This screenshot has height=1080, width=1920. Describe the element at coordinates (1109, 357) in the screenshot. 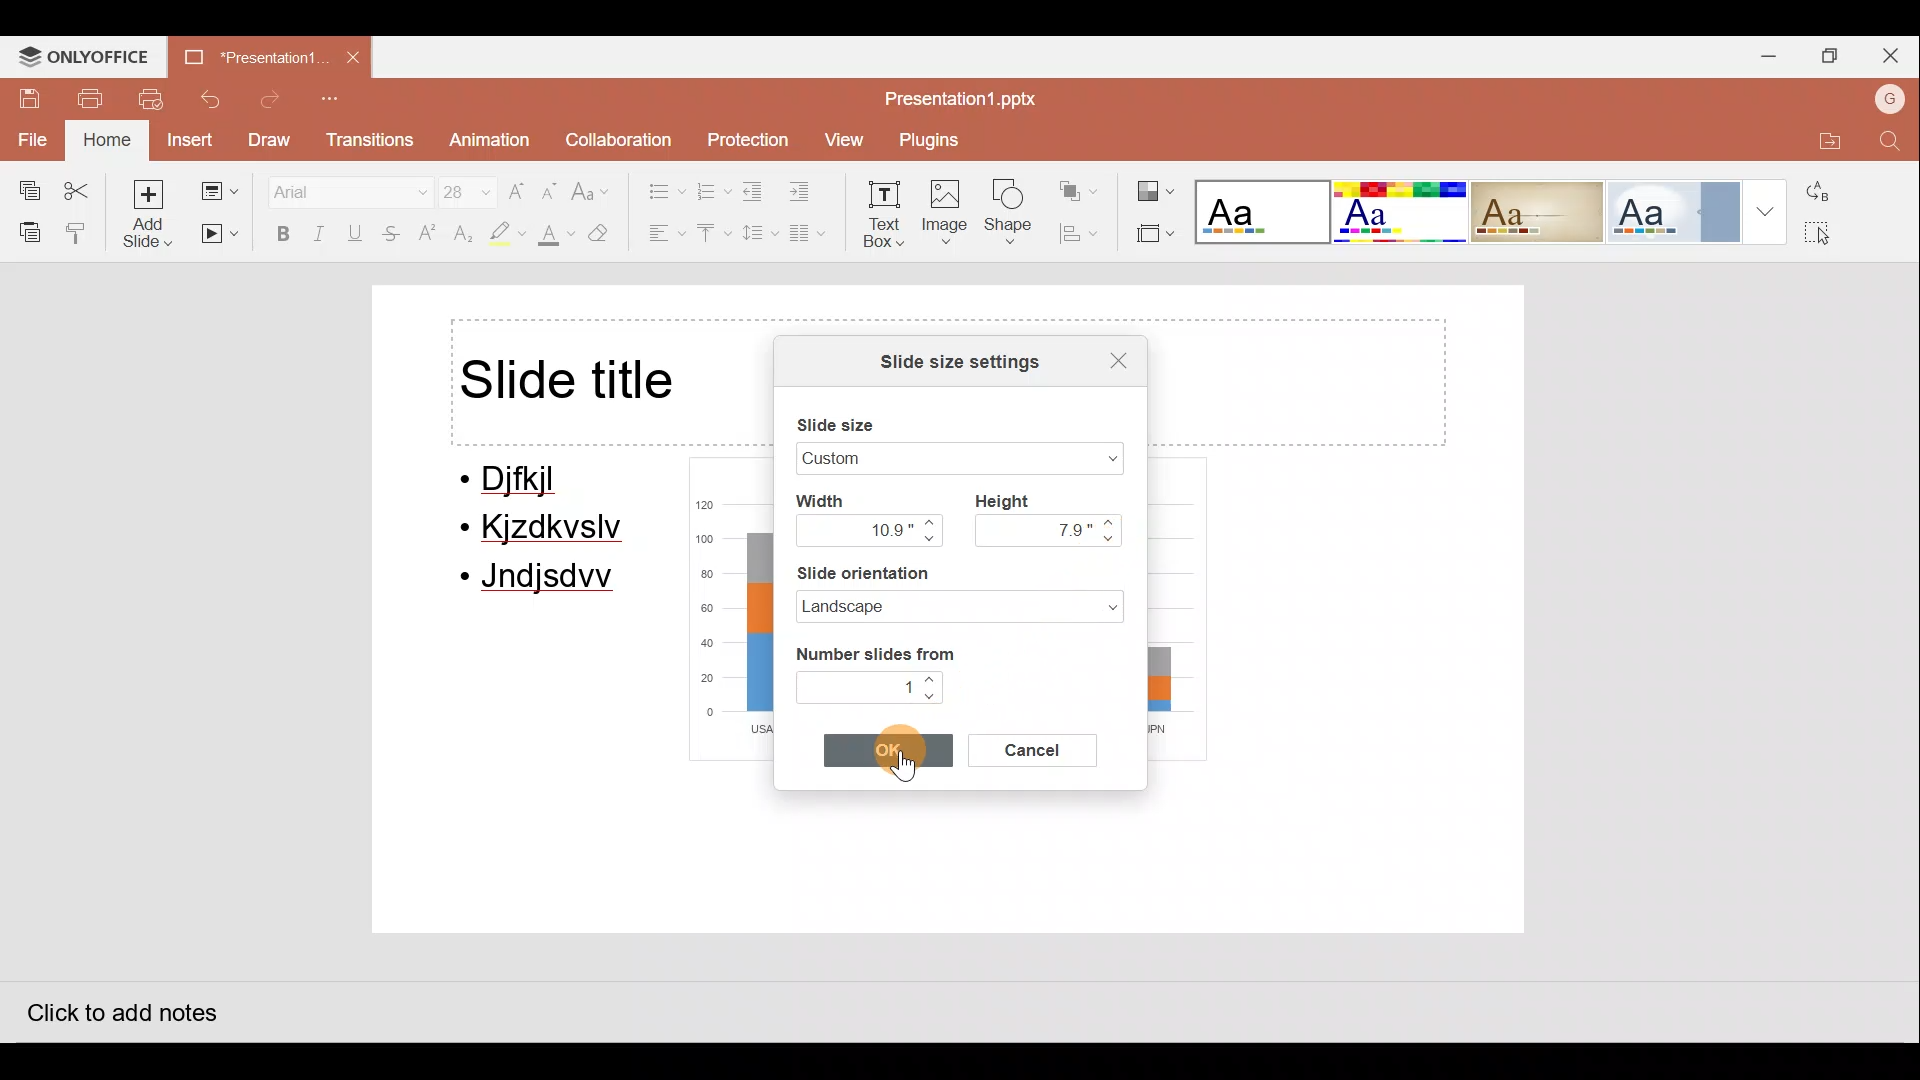

I see `Close` at that location.